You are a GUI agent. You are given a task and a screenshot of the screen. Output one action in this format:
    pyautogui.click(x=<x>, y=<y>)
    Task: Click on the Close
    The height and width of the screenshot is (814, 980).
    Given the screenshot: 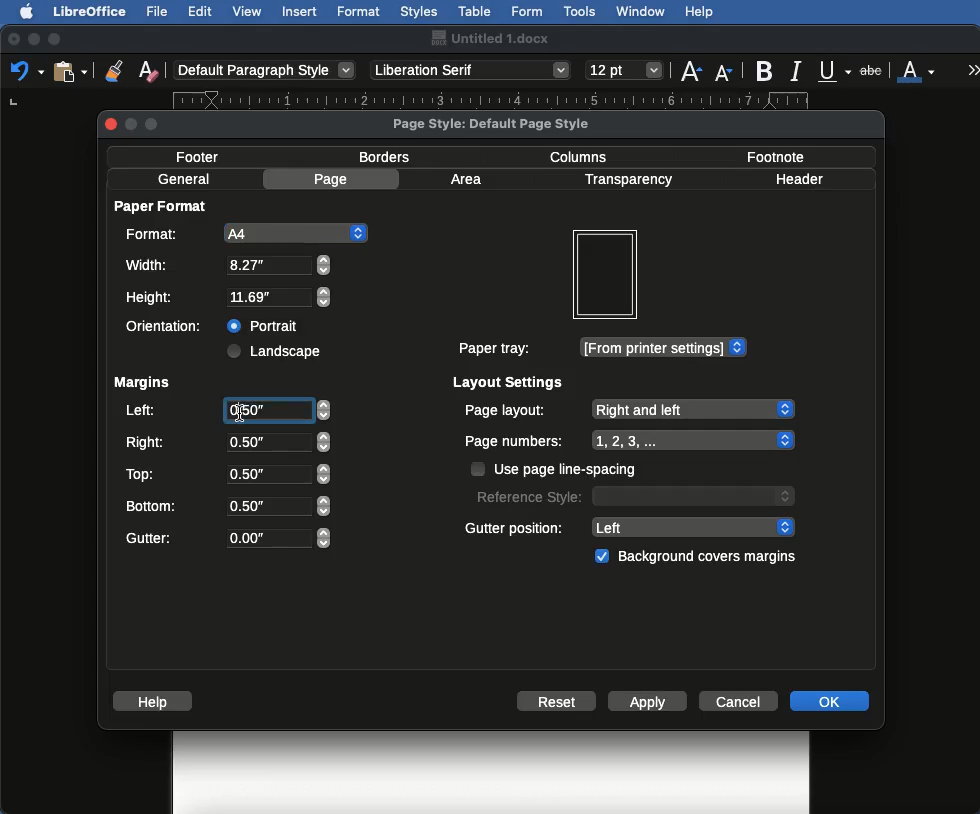 What is the action you would take?
    pyautogui.click(x=14, y=40)
    